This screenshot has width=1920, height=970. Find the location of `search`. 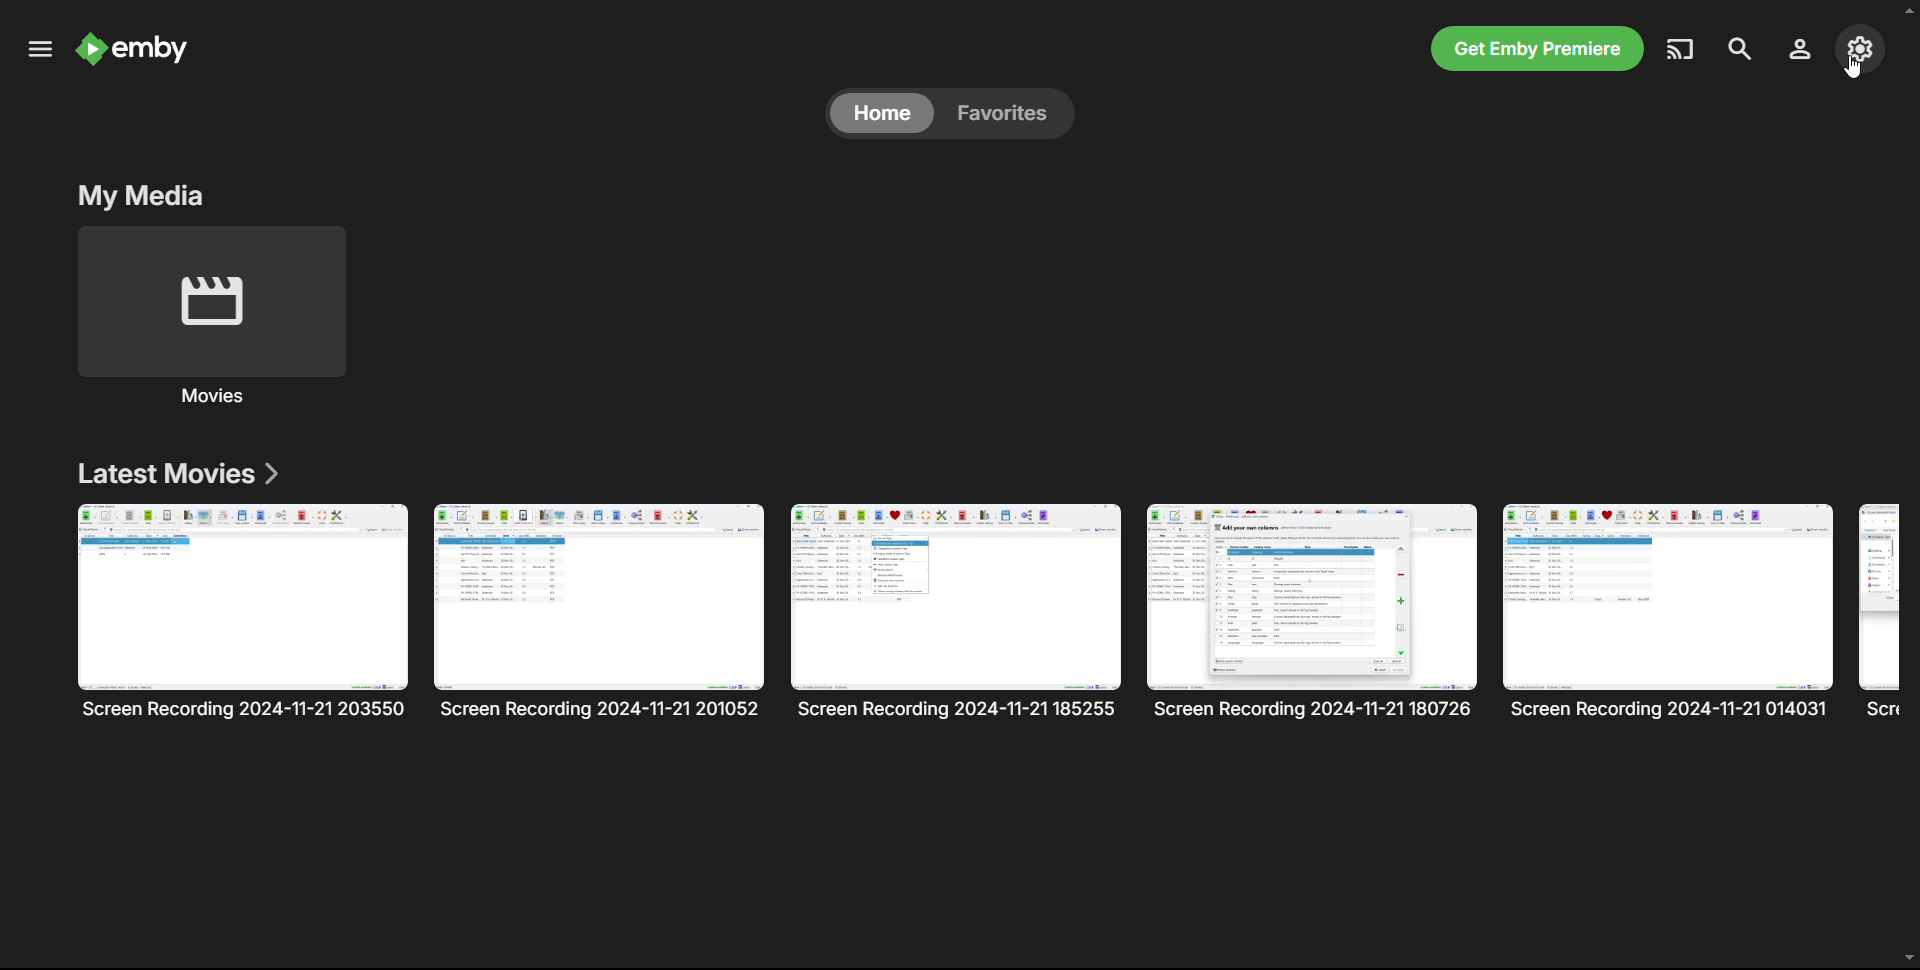

search is located at coordinates (1740, 48).